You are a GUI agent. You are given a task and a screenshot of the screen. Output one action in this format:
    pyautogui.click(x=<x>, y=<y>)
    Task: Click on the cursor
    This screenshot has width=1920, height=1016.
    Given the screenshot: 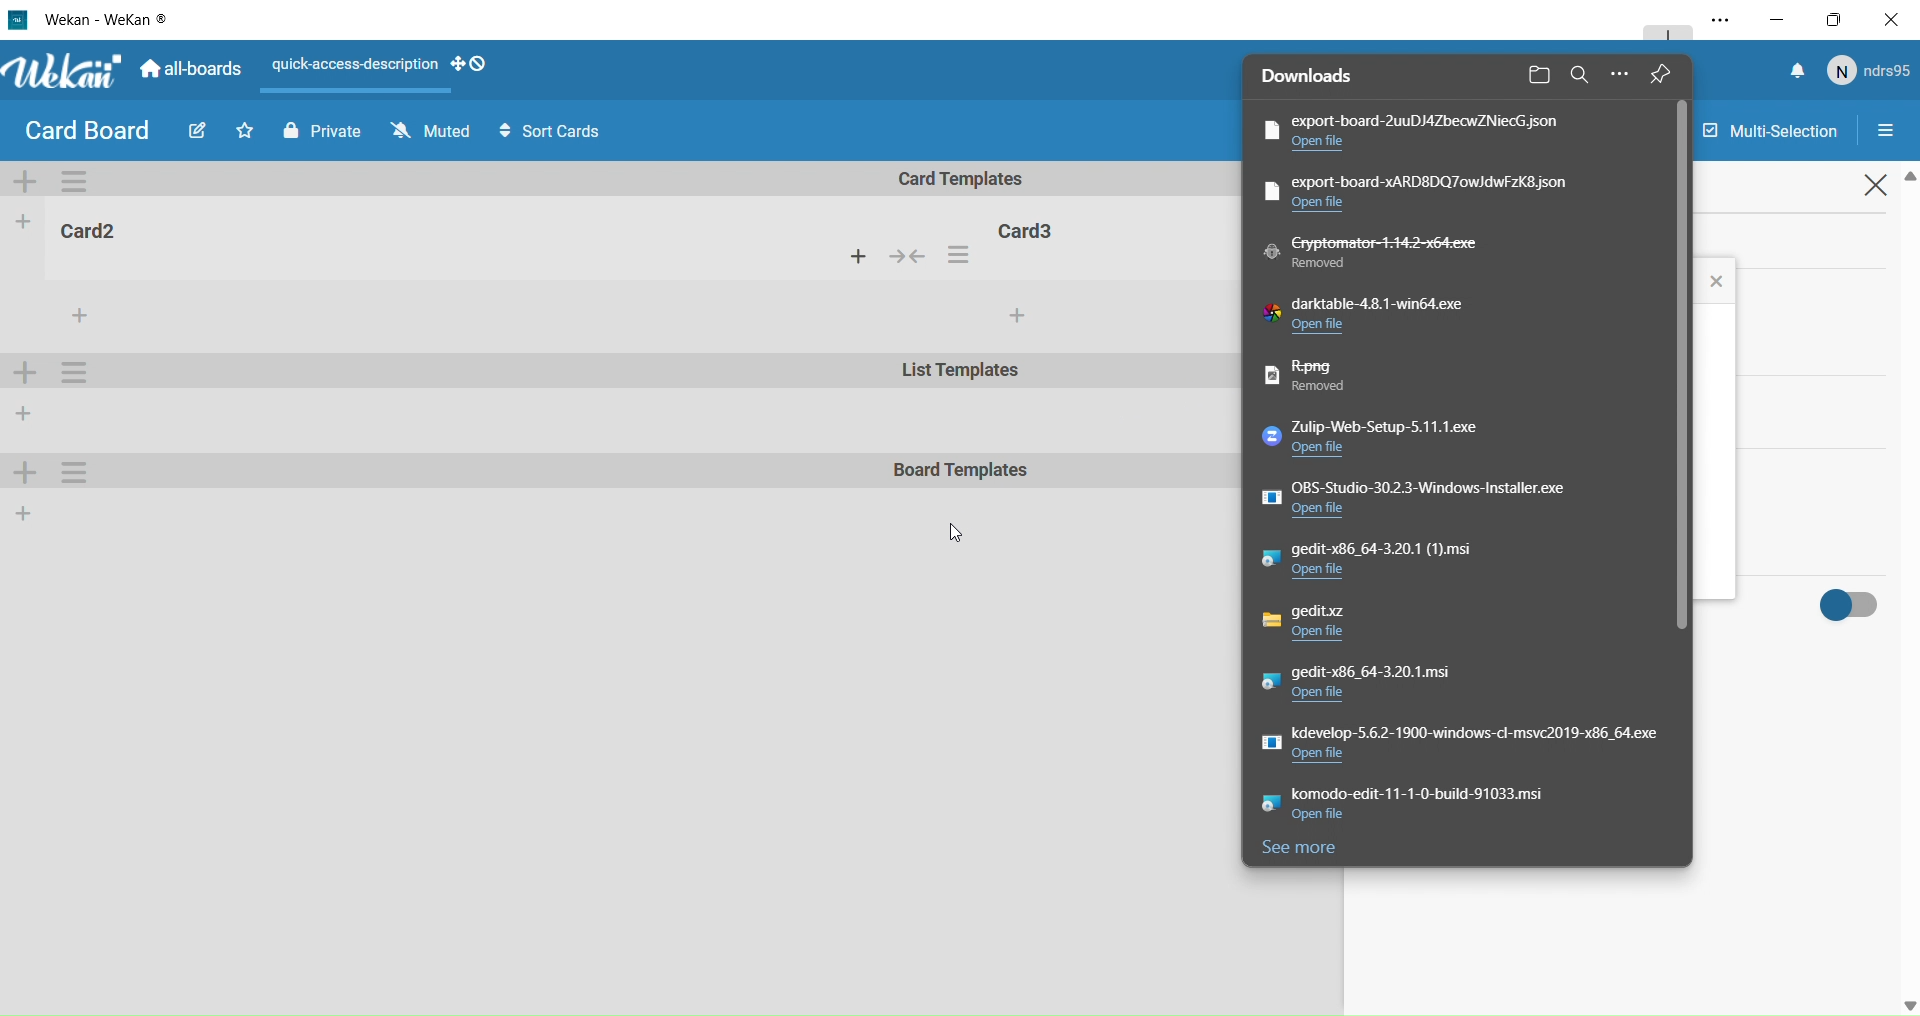 What is the action you would take?
    pyautogui.click(x=957, y=535)
    